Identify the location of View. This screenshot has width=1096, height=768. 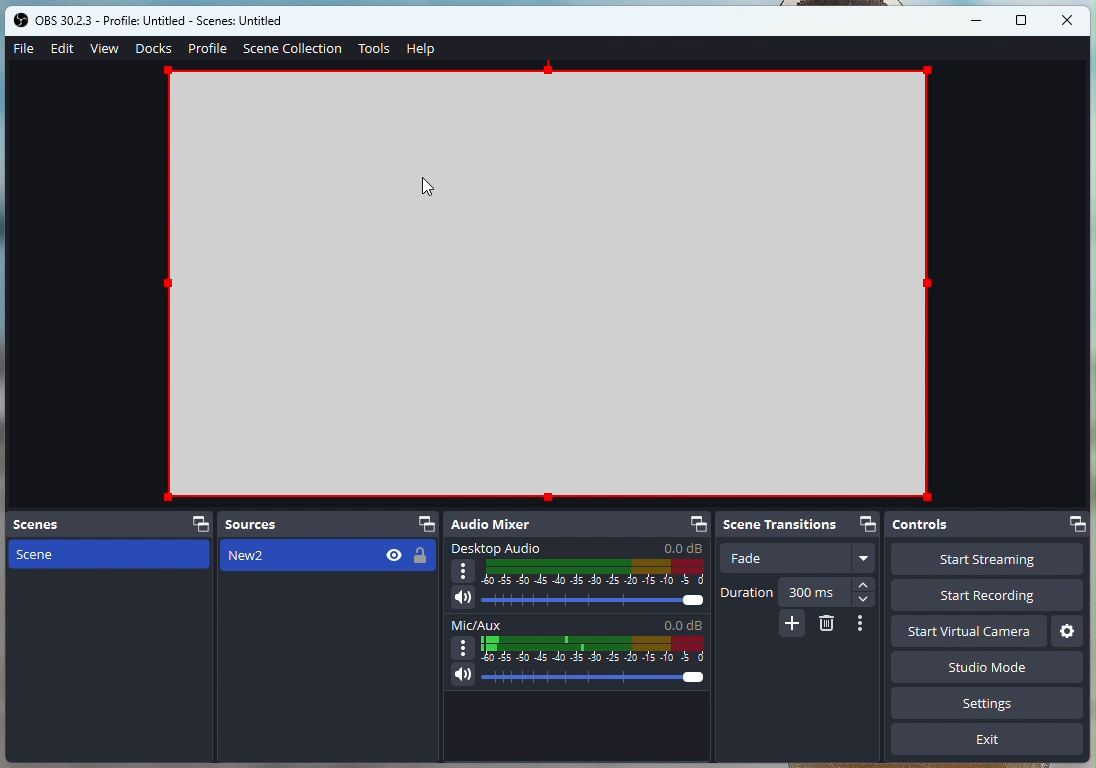
(105, 47).